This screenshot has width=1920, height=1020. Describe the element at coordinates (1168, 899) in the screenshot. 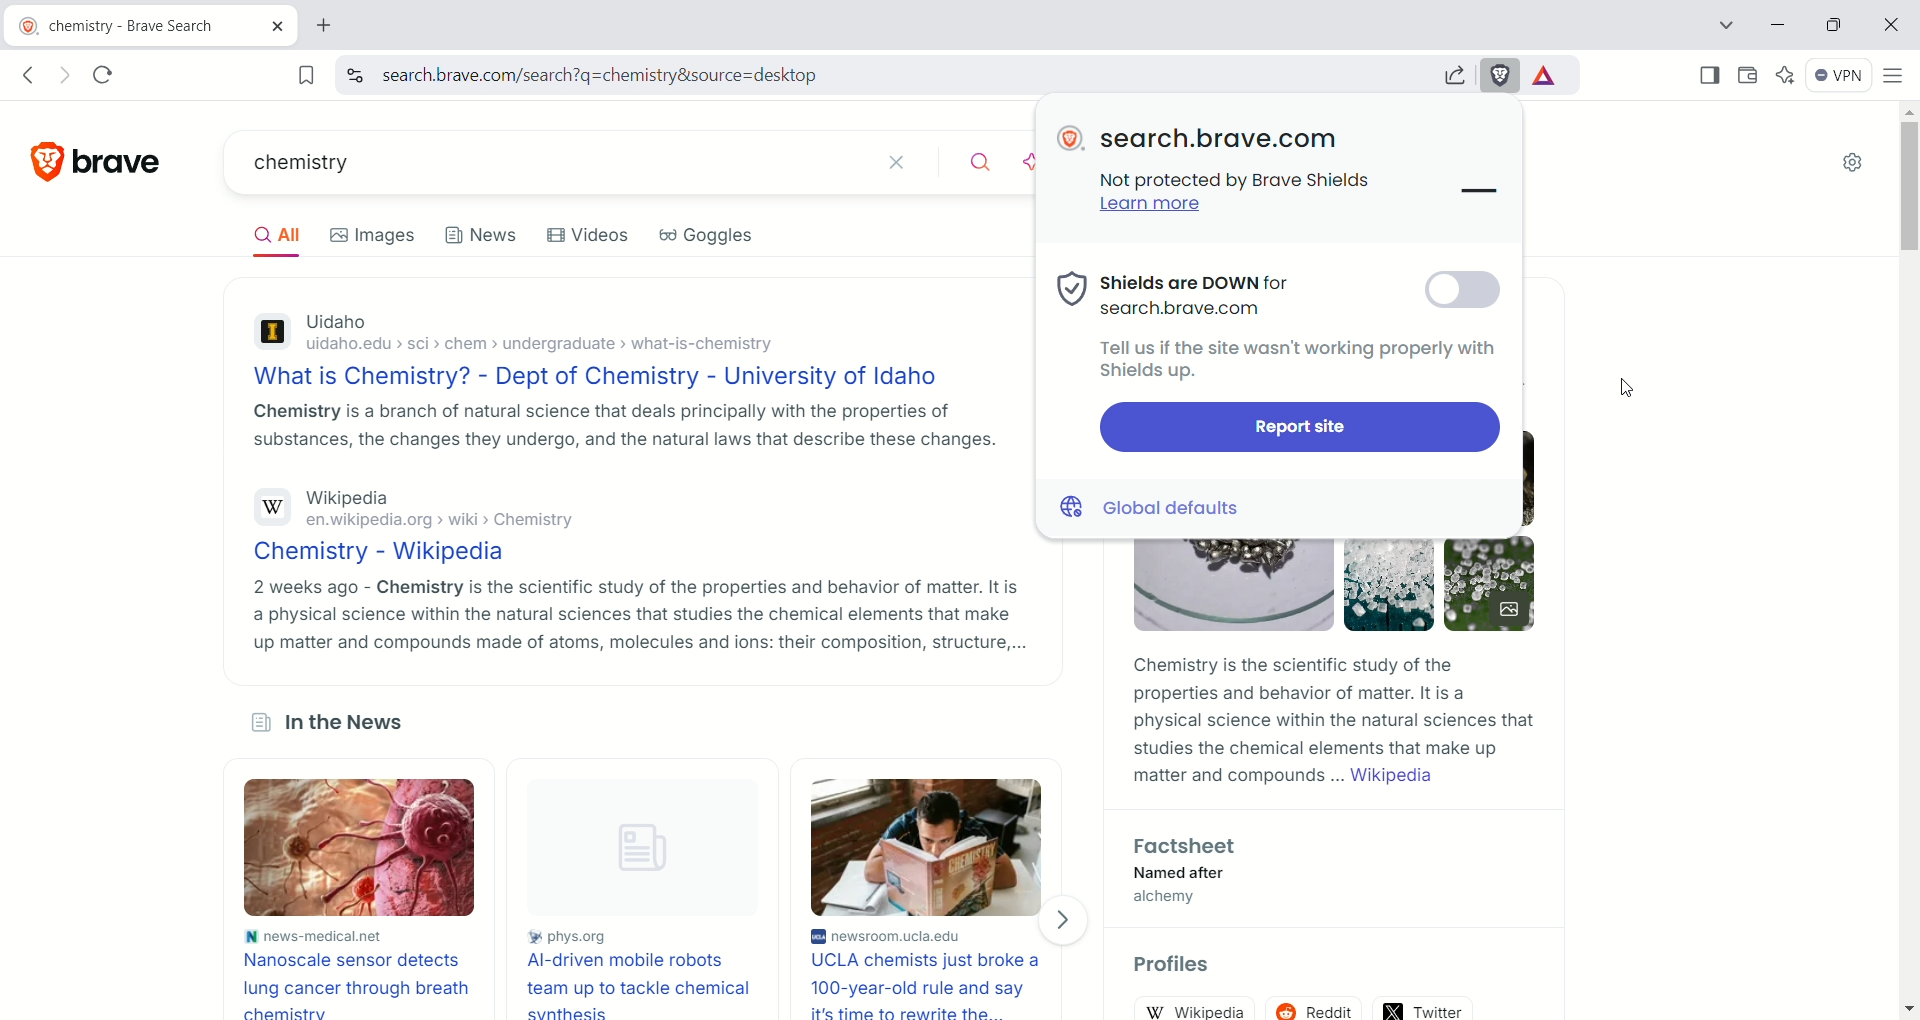

I see `alchemy` at that location.